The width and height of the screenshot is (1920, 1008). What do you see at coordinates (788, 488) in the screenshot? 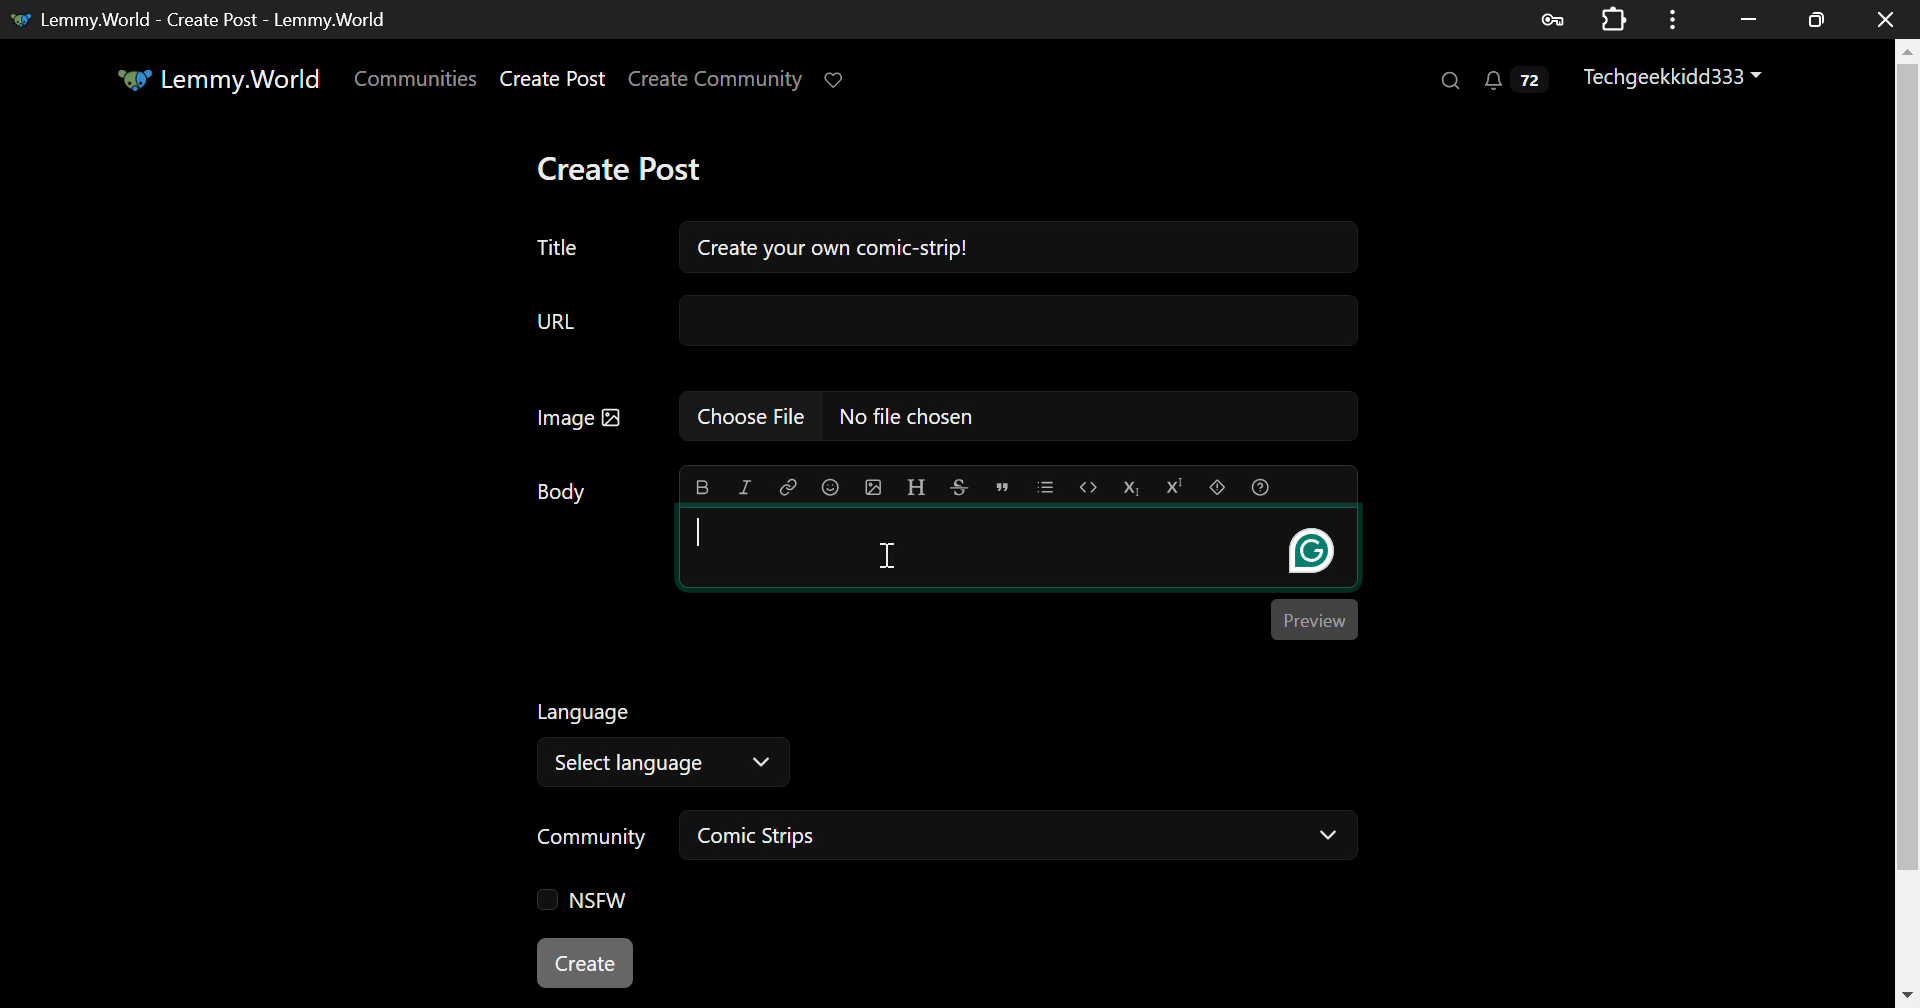
I see `Link` at bounding box center [788, 488].